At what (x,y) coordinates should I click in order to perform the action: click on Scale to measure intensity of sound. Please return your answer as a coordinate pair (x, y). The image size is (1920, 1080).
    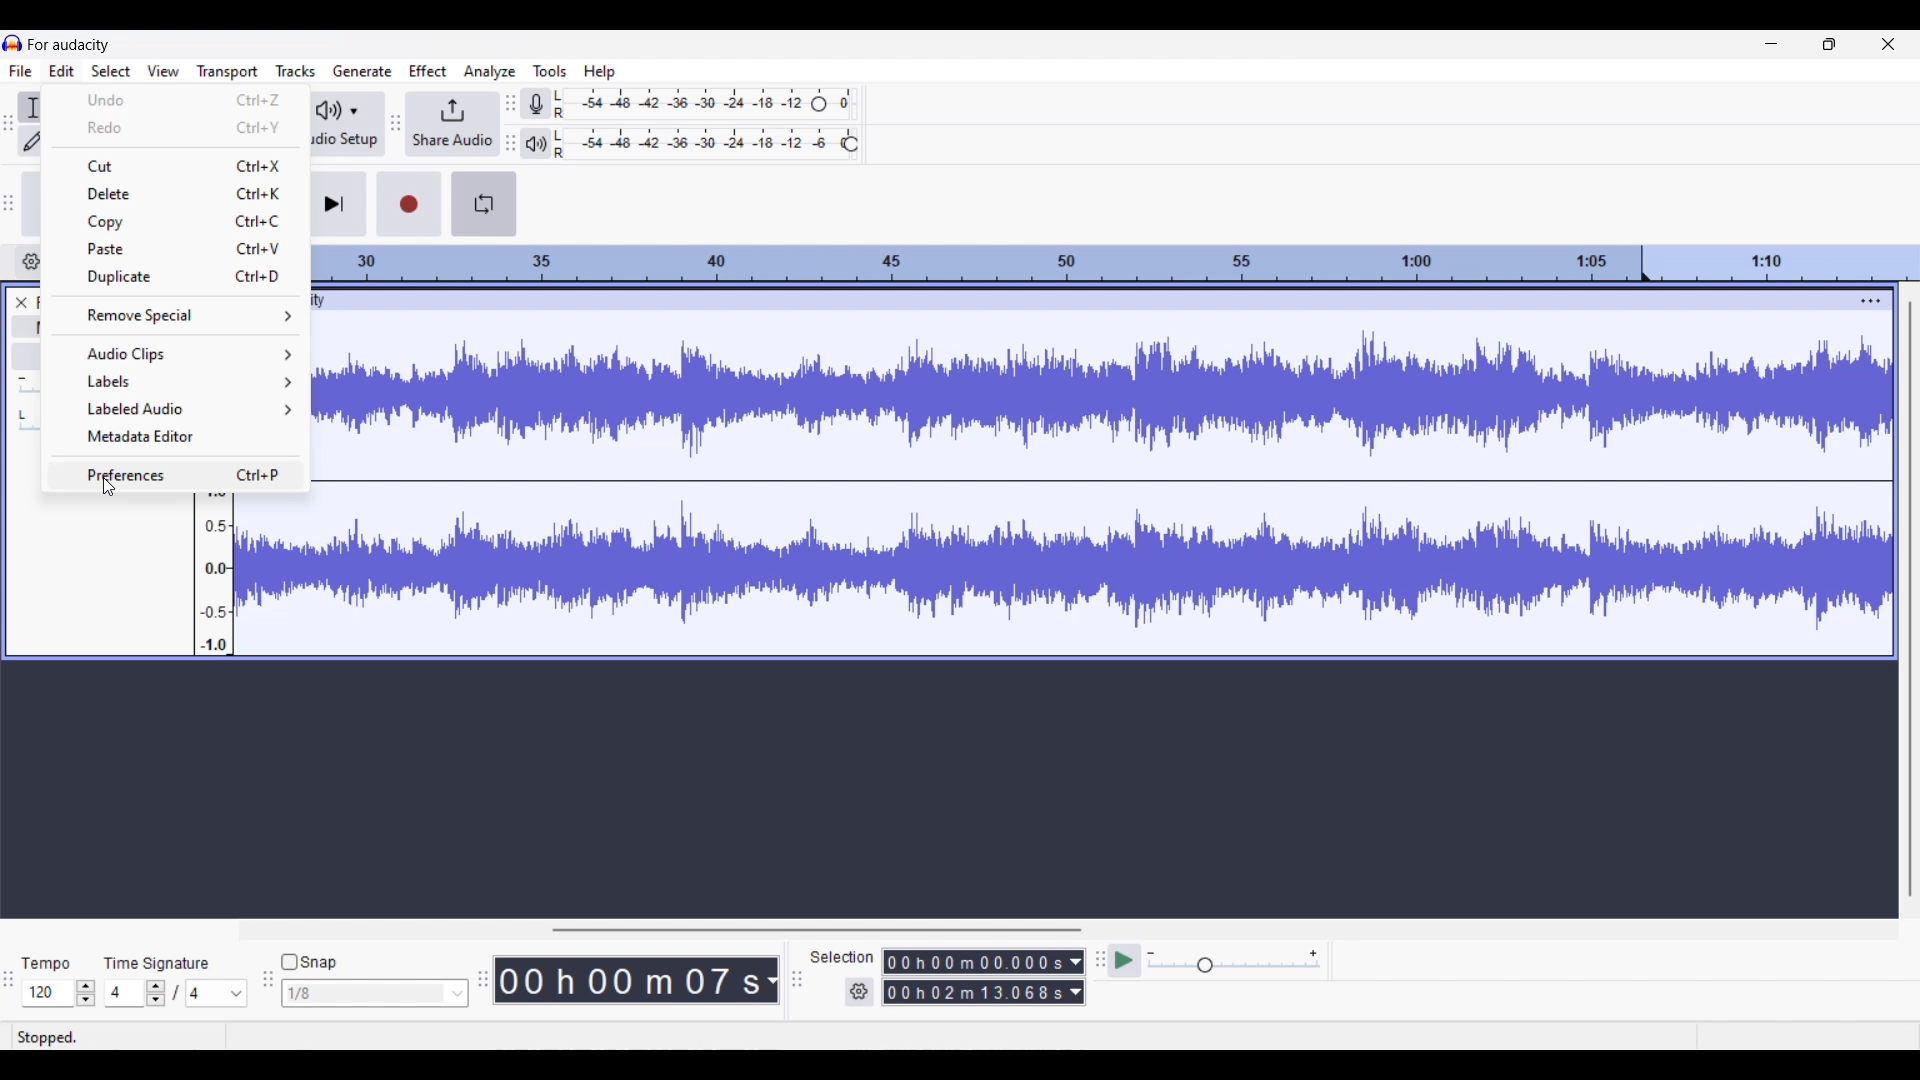
    Looking at the image, I should click on (214, 574).